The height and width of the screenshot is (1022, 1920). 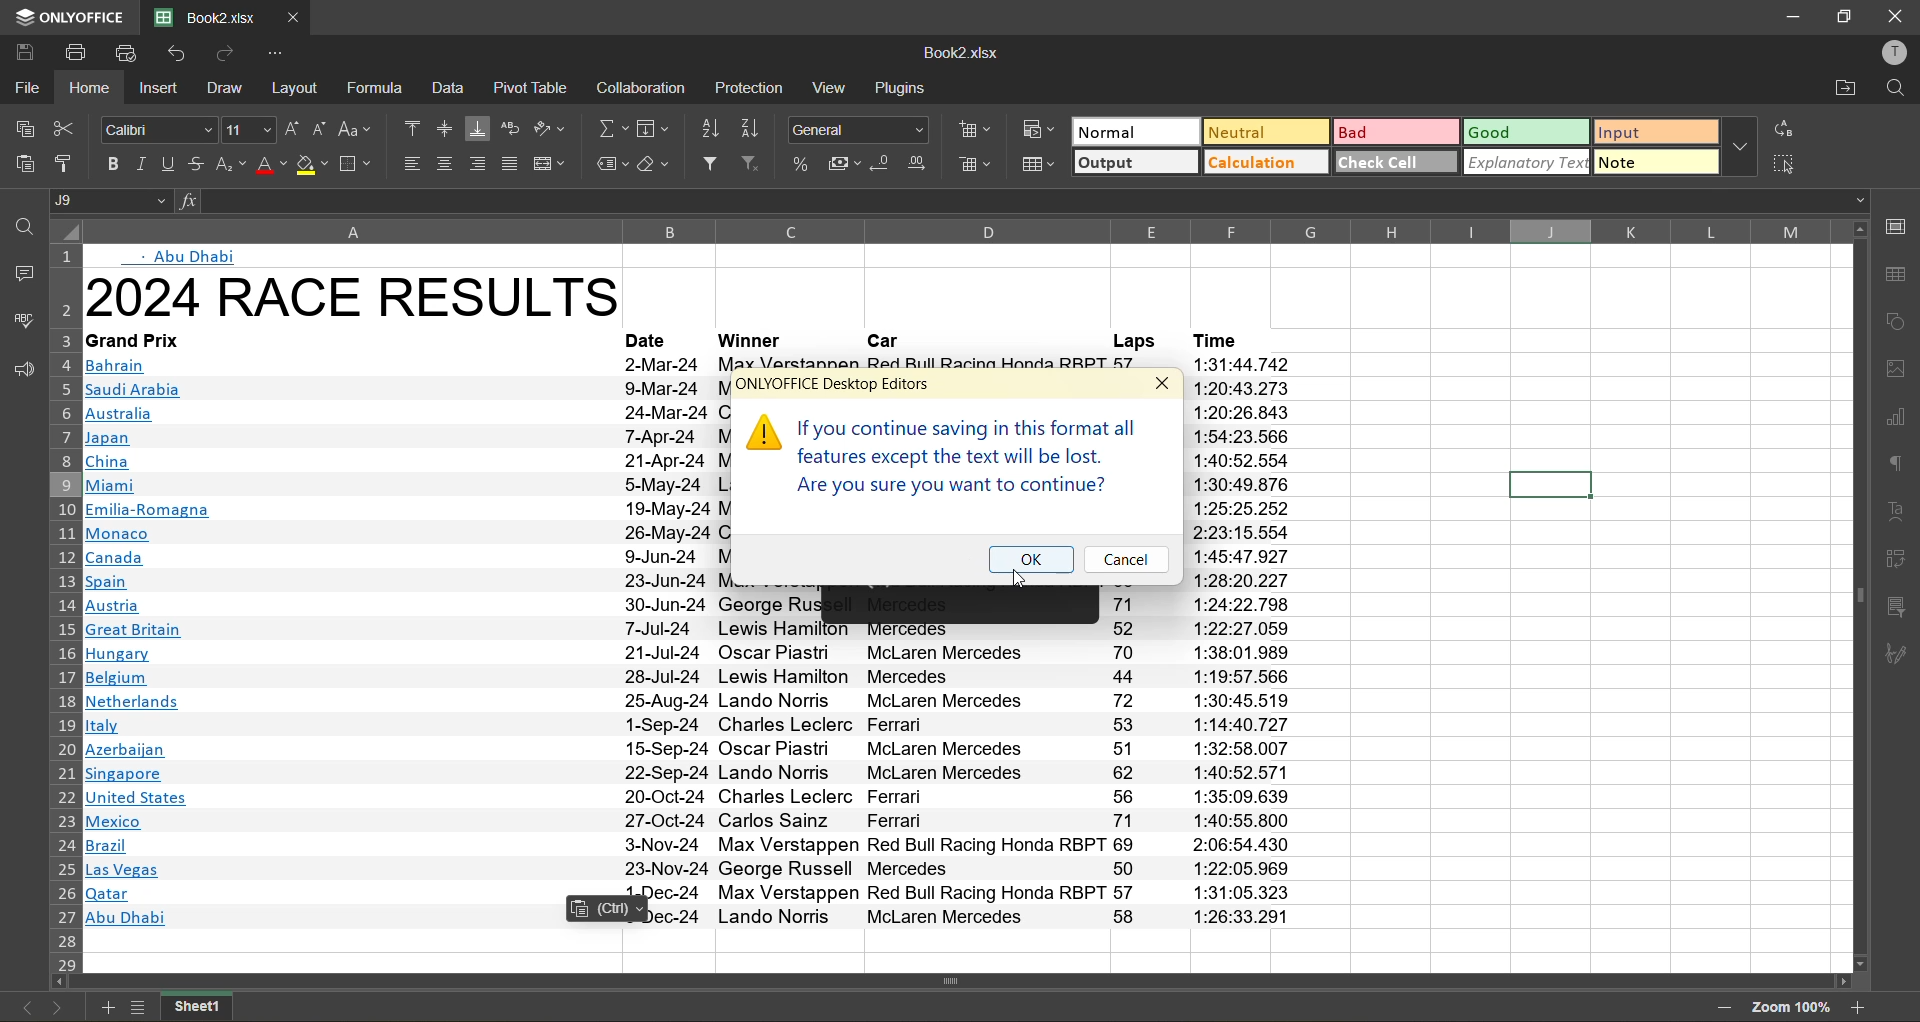 I want to click on sort ascending, so click(x=706, y=127).